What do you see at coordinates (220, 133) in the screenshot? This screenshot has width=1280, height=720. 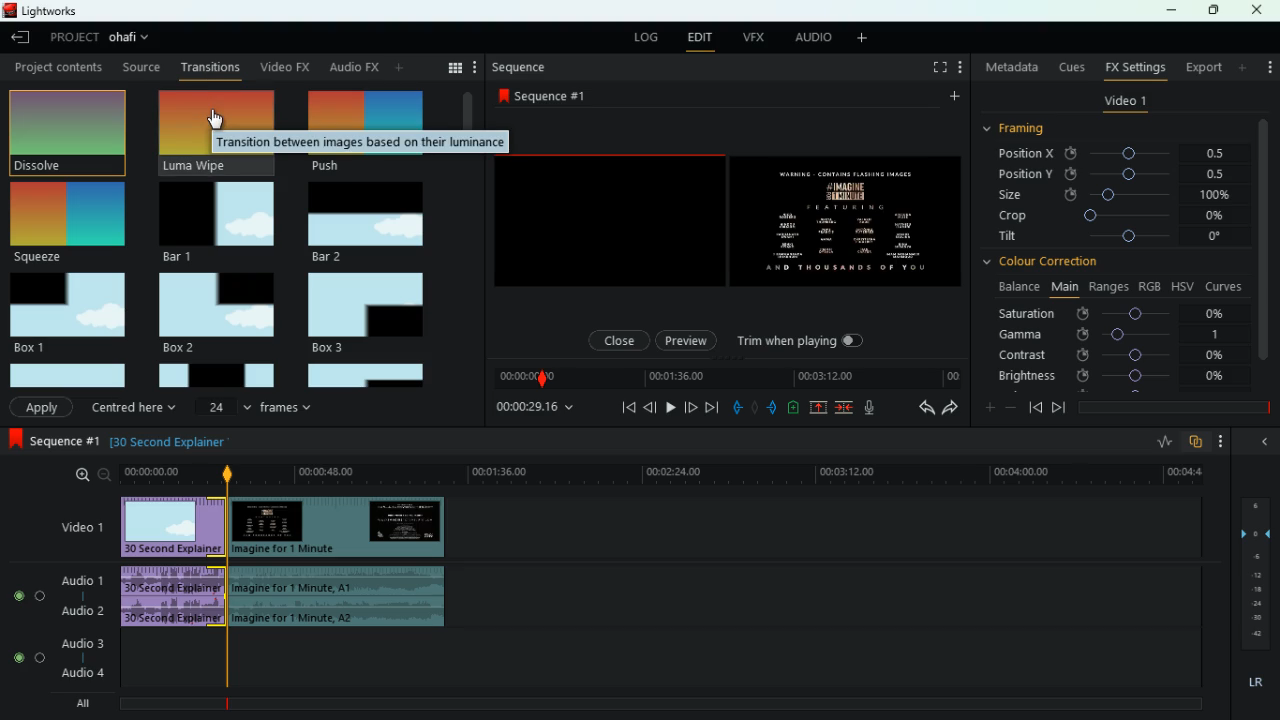 I see `luma wipe` at bounding box center [220, 133].